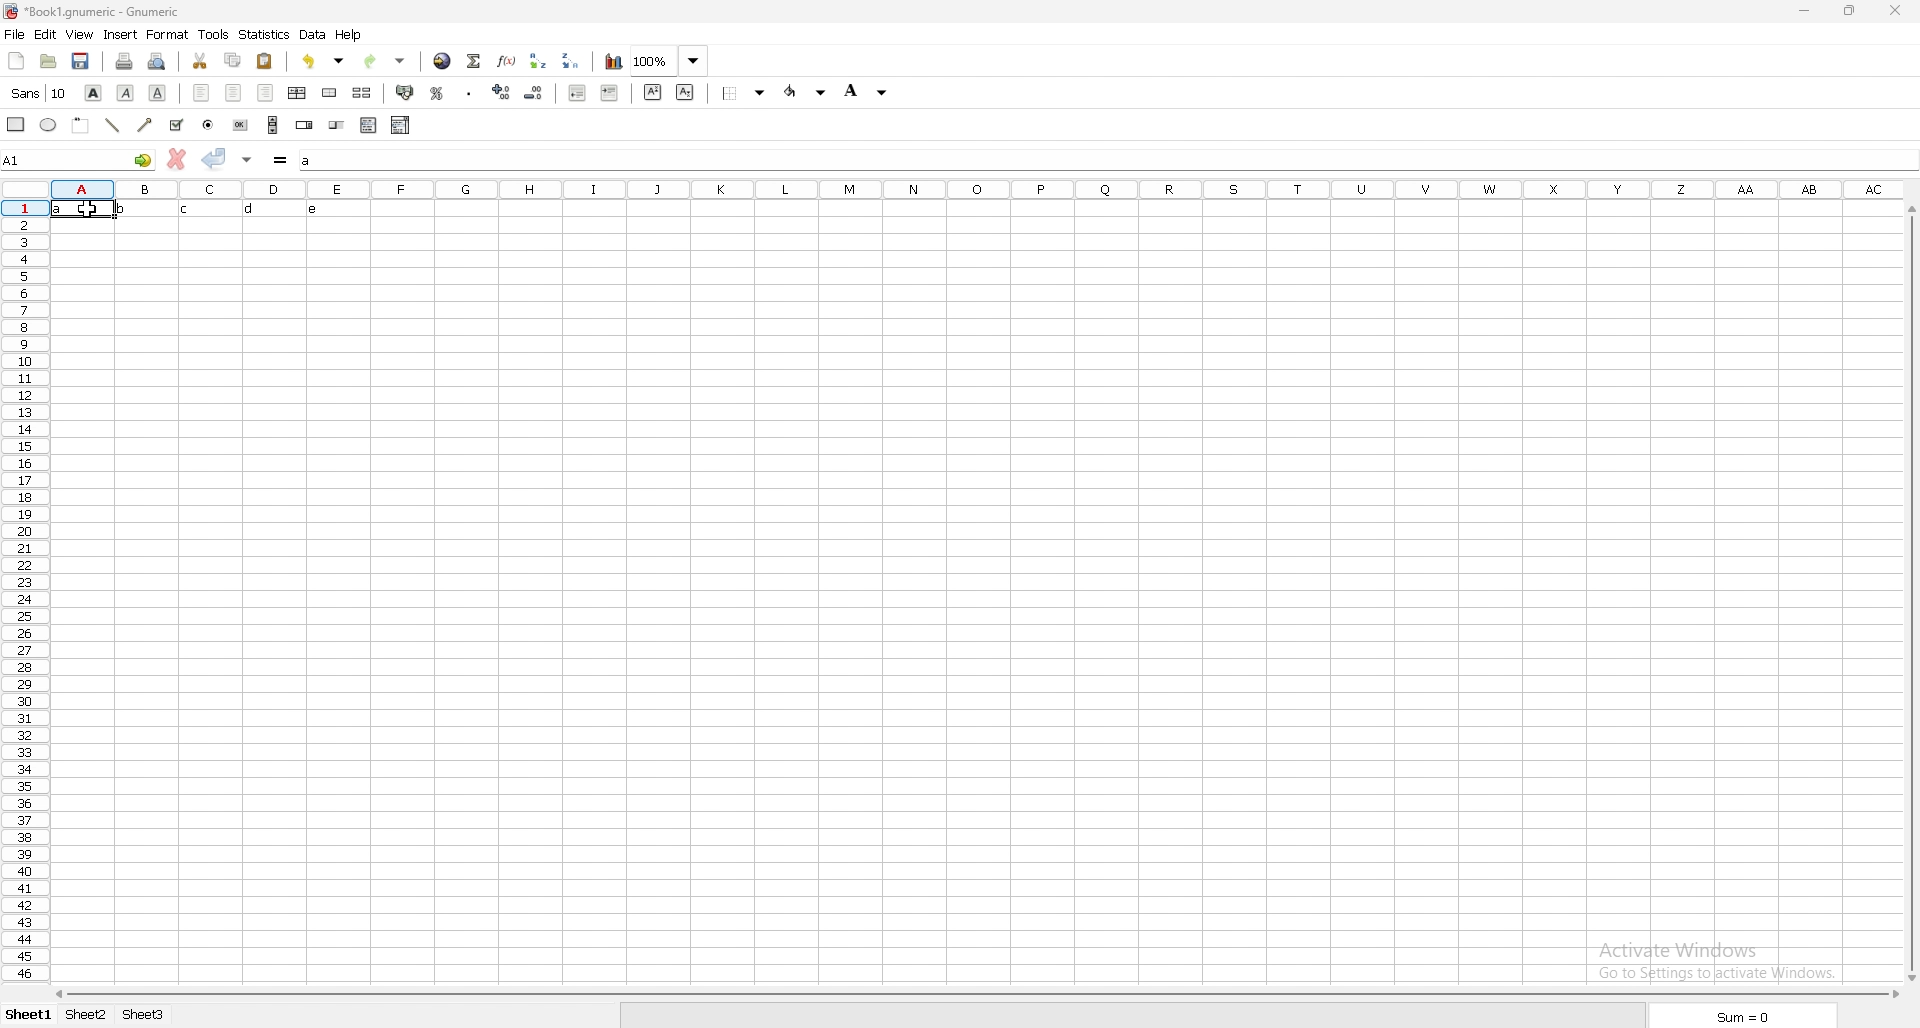 Image resolution: width=1920 pixels, height=1028 pixels. What do you see at coordinates (1805, 11) in the screenshot?
I see `minimize` at bounding box center [1805, 11].